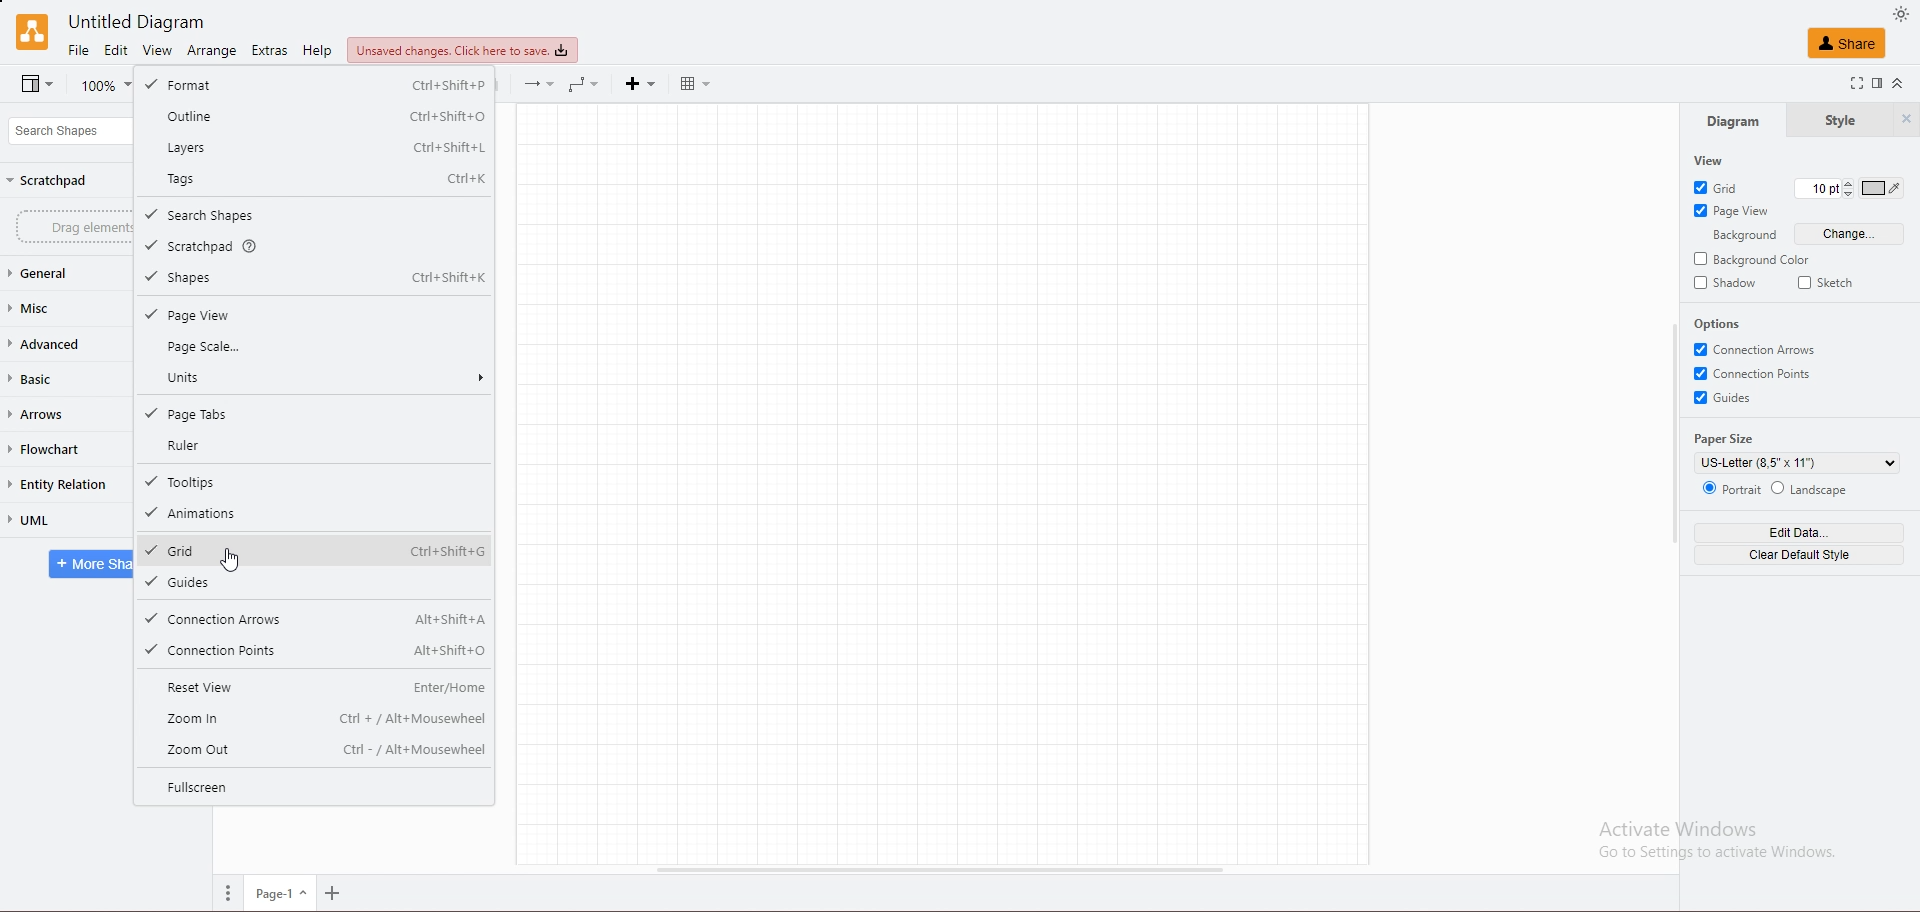  What do you see at coordinates (79, 48) in the screenshot?
I see `file` at bounding box center [79, 48].